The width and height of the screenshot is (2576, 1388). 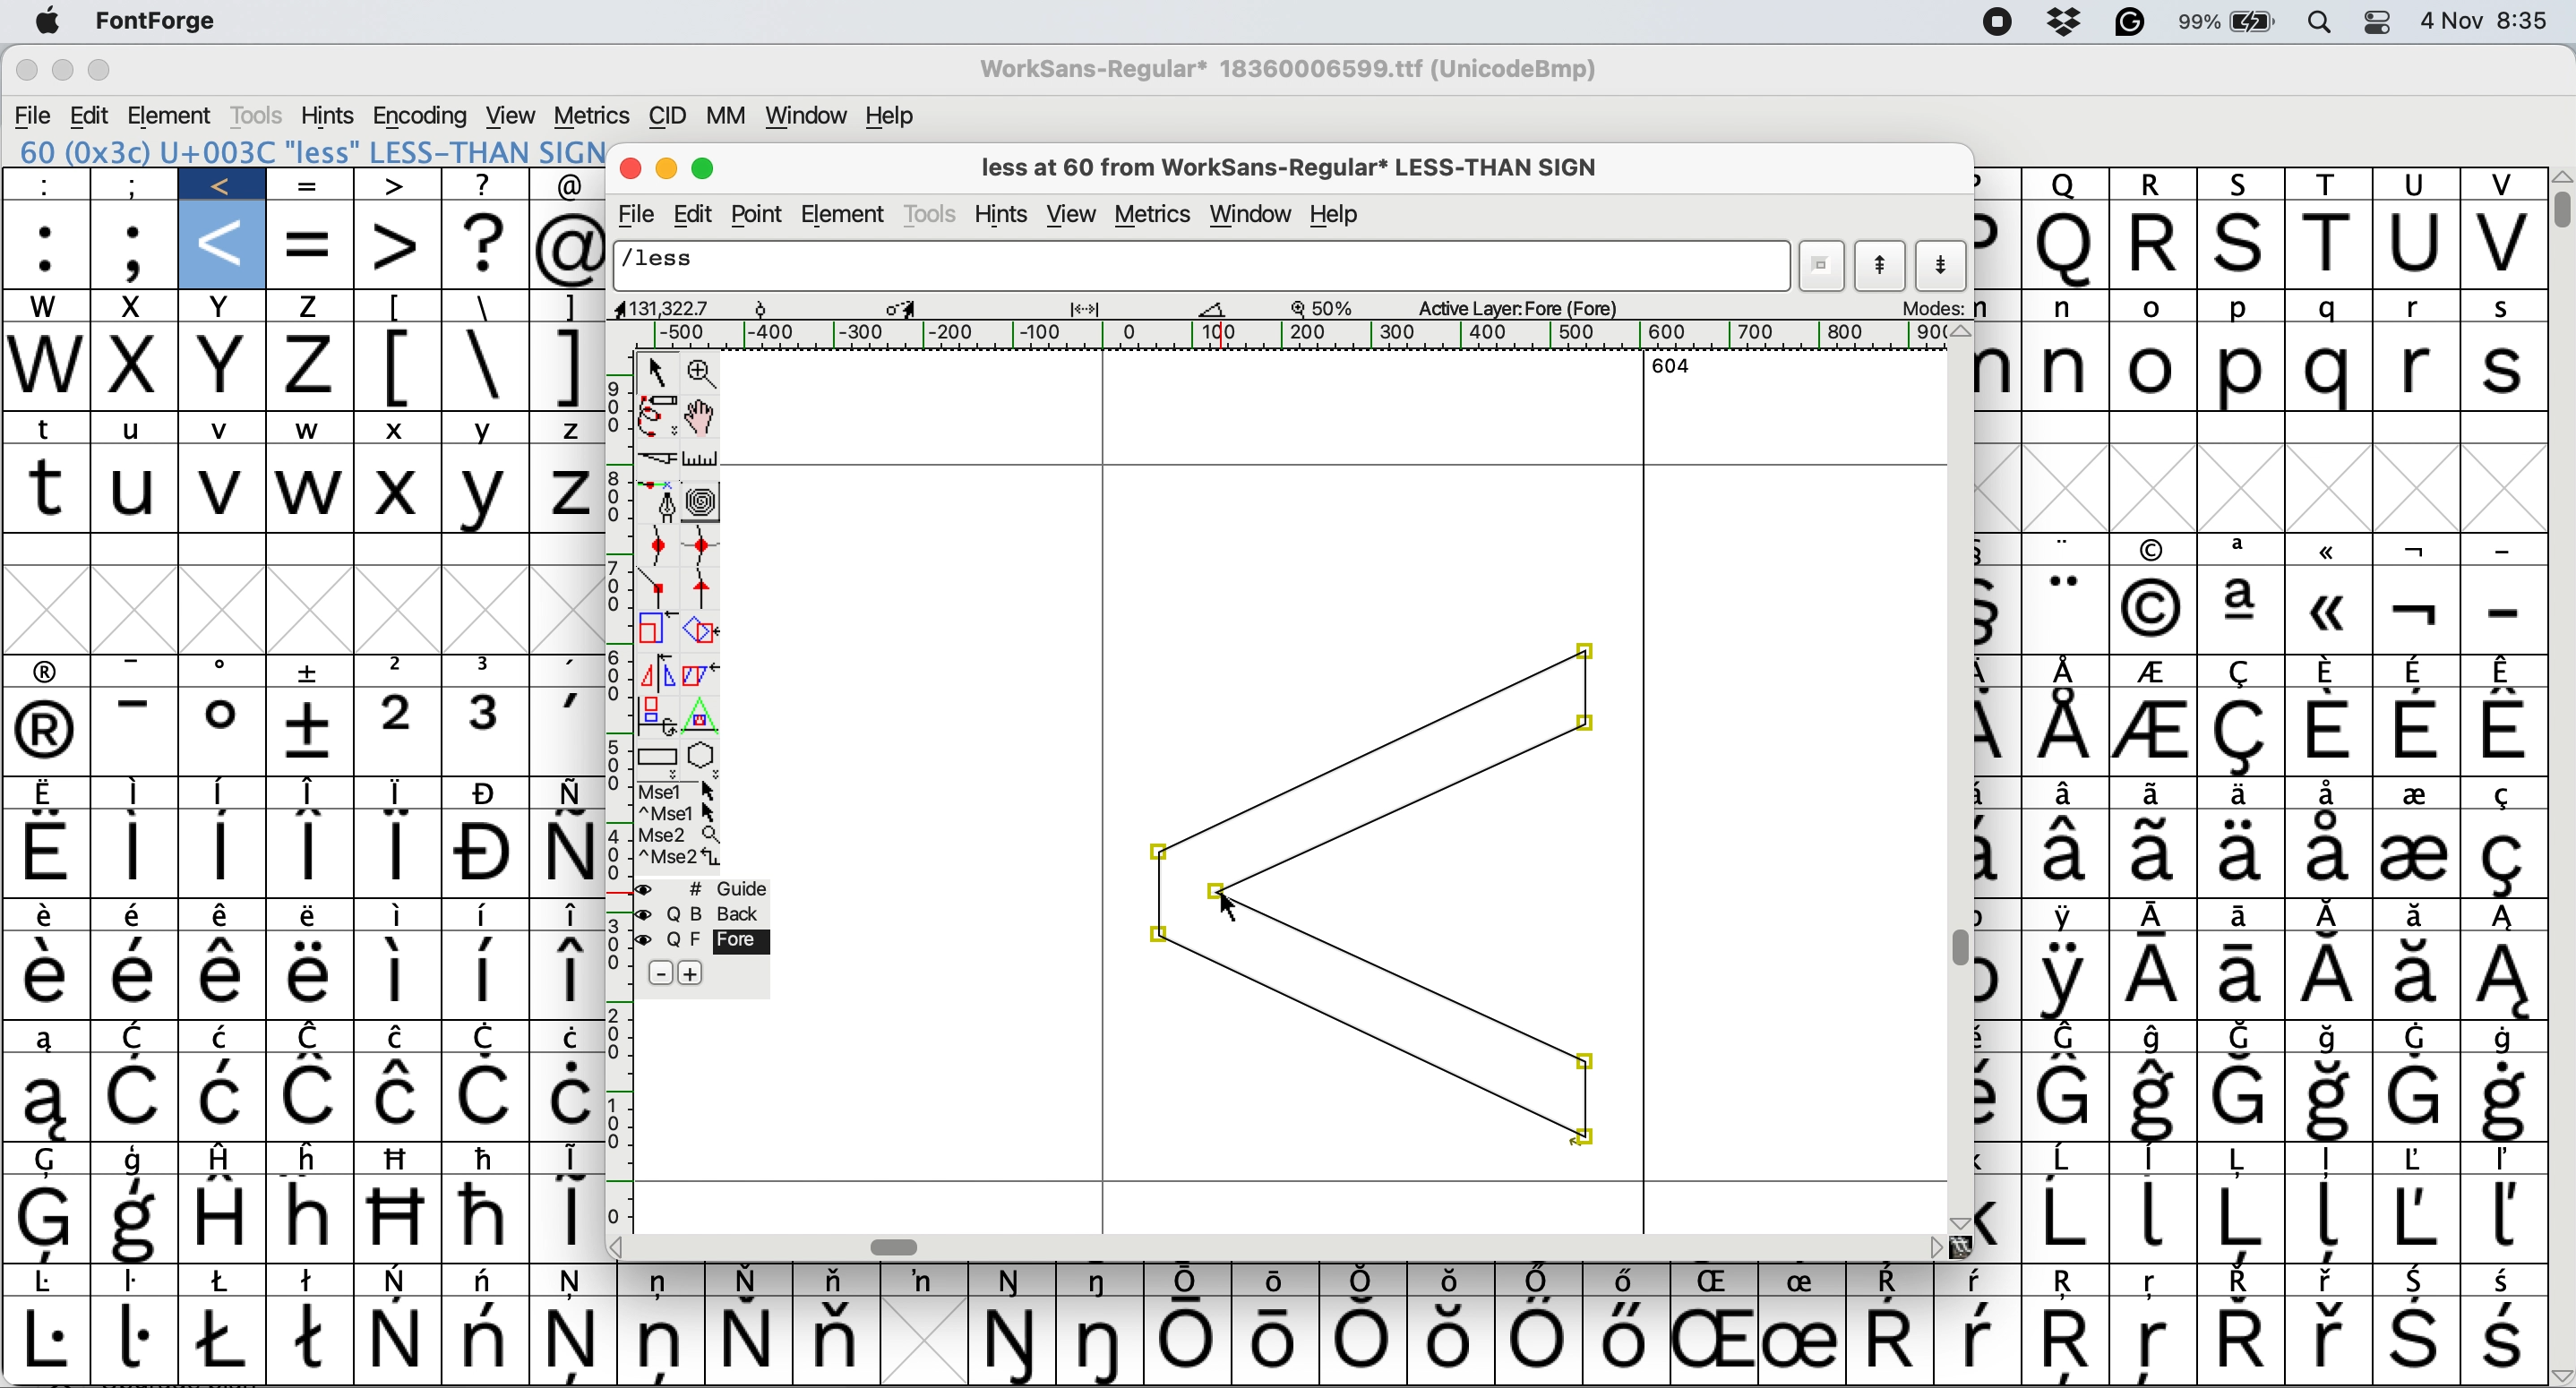 What do you see at coordinates (567, 1158) in the screenshot?
I see `symbol` at bounding box center [567, 1158].